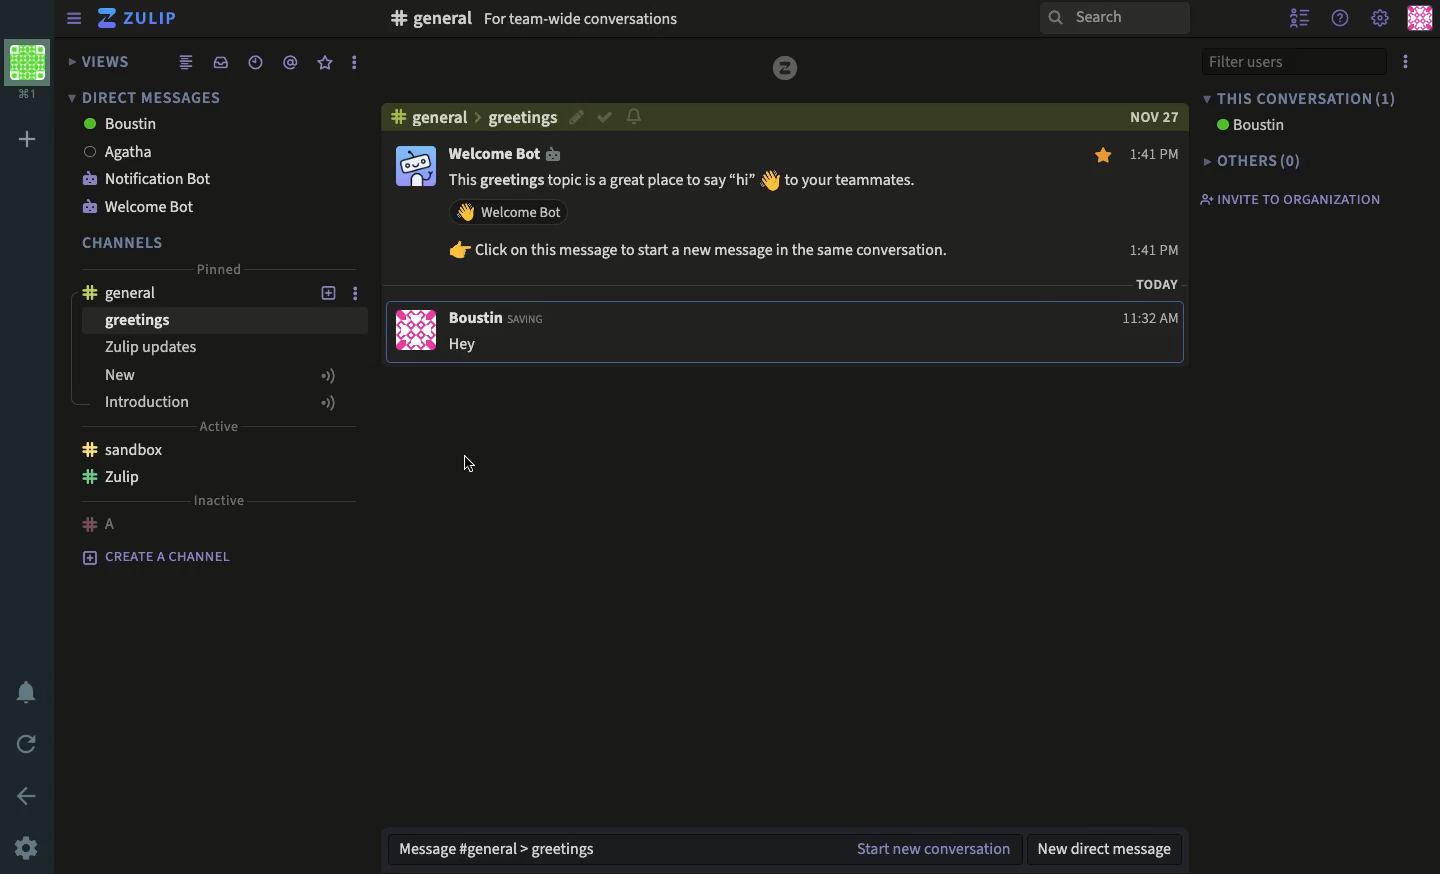 The image size is (1440, 874). I want to click on settings, so click(1381, 20).